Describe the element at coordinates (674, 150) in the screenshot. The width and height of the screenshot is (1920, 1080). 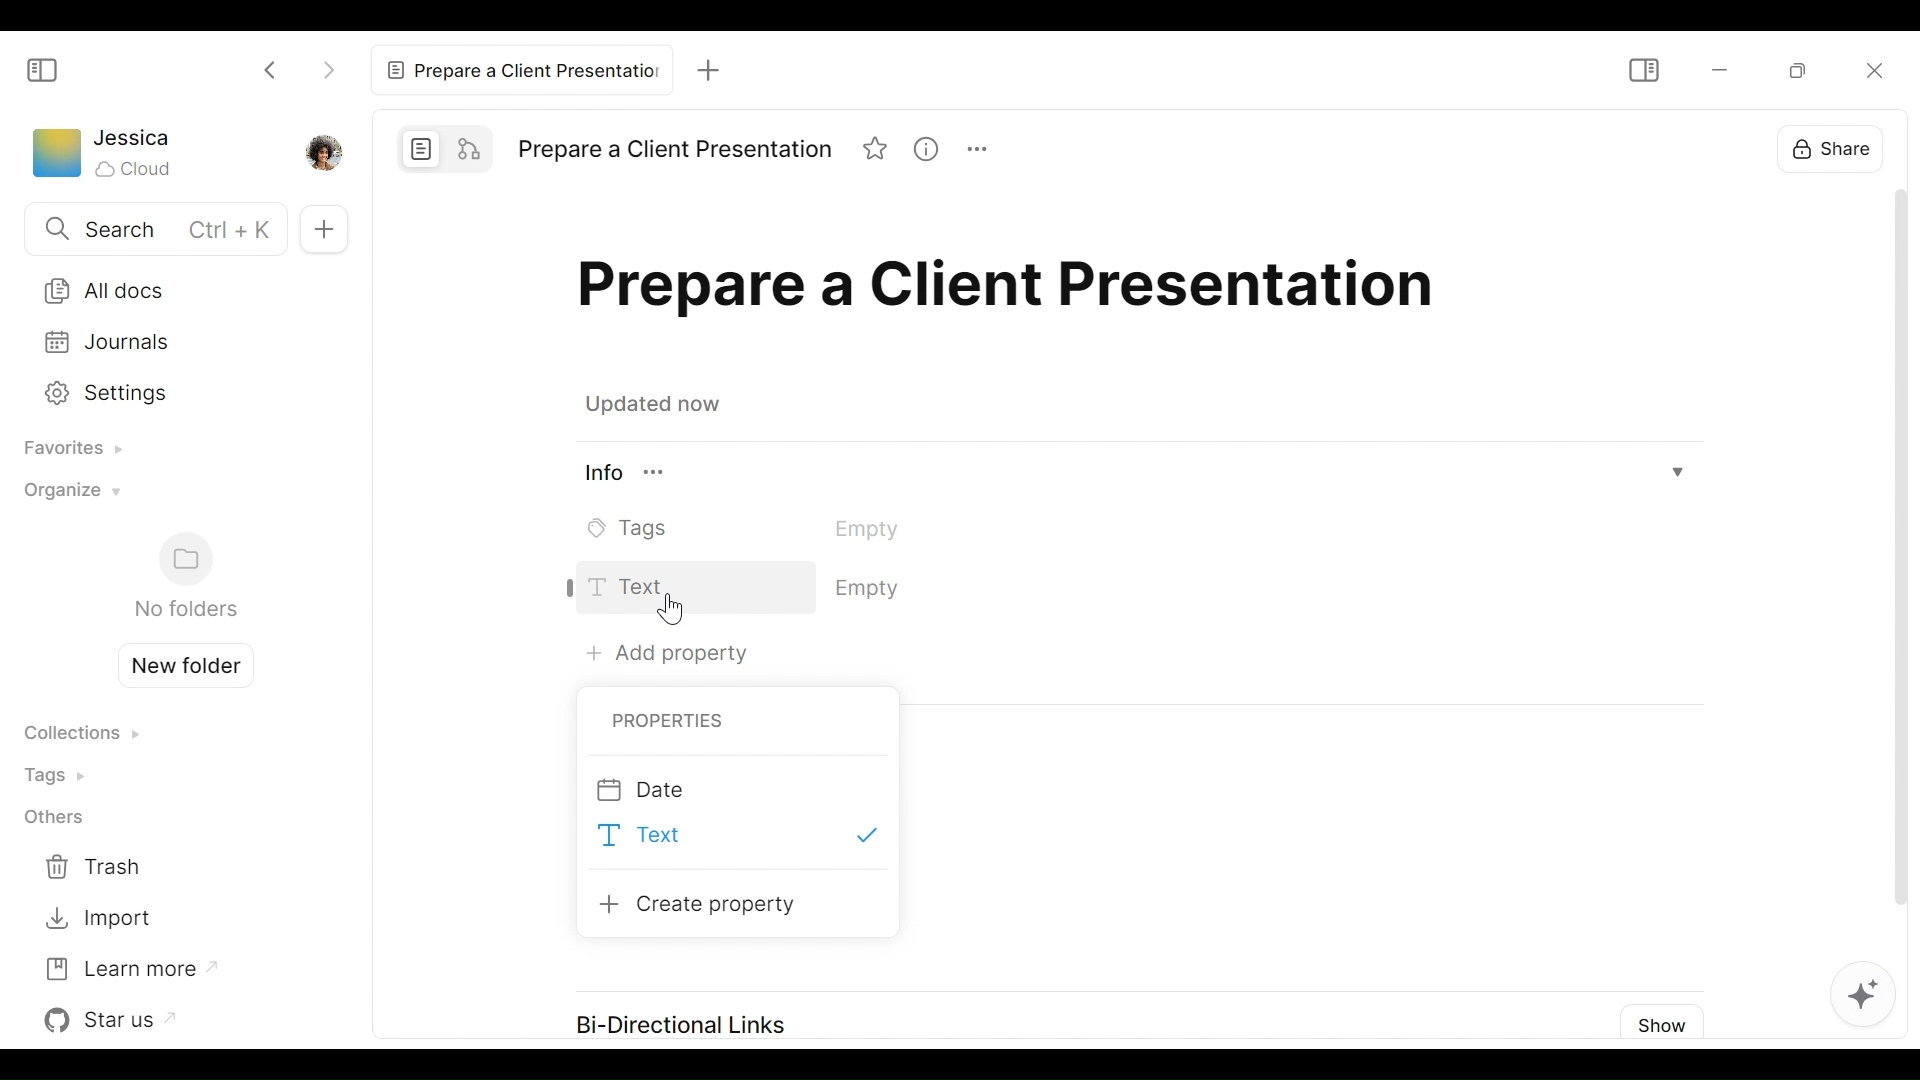
I see `Title` at that location.